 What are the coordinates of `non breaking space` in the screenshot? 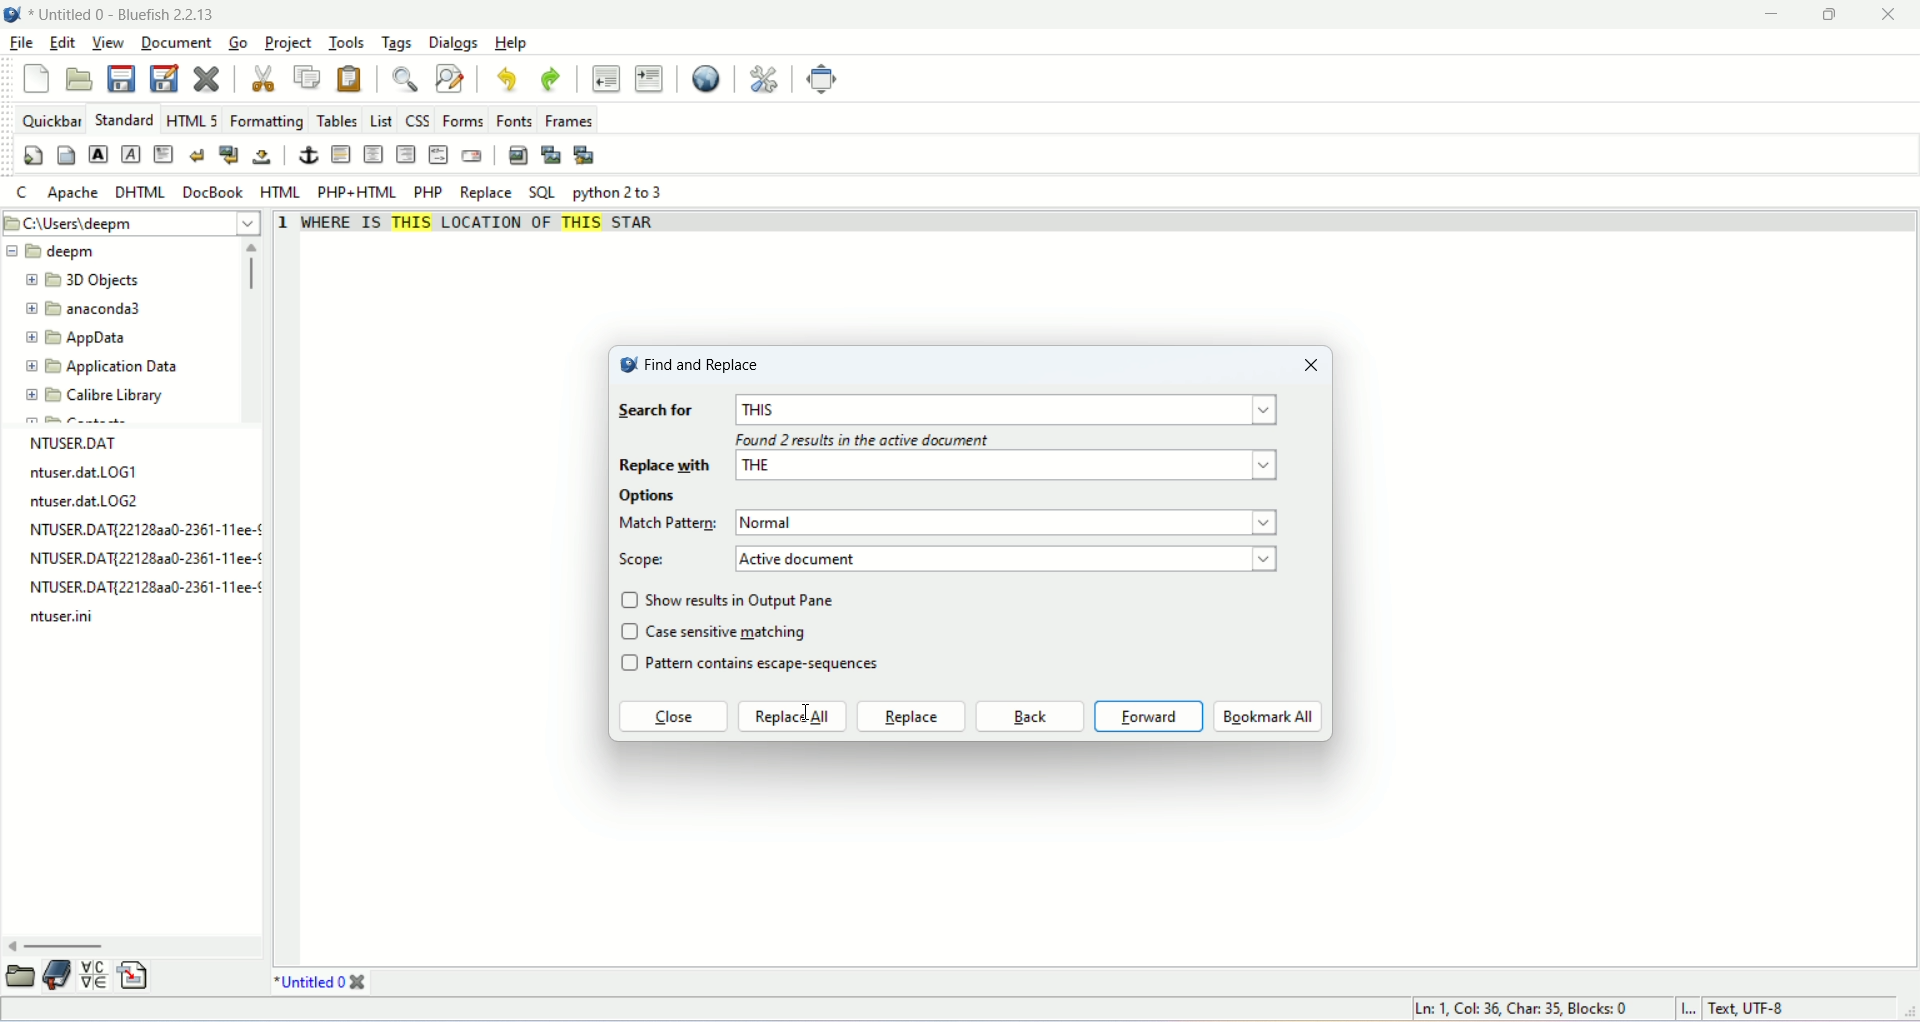 It's located at (260, 157).